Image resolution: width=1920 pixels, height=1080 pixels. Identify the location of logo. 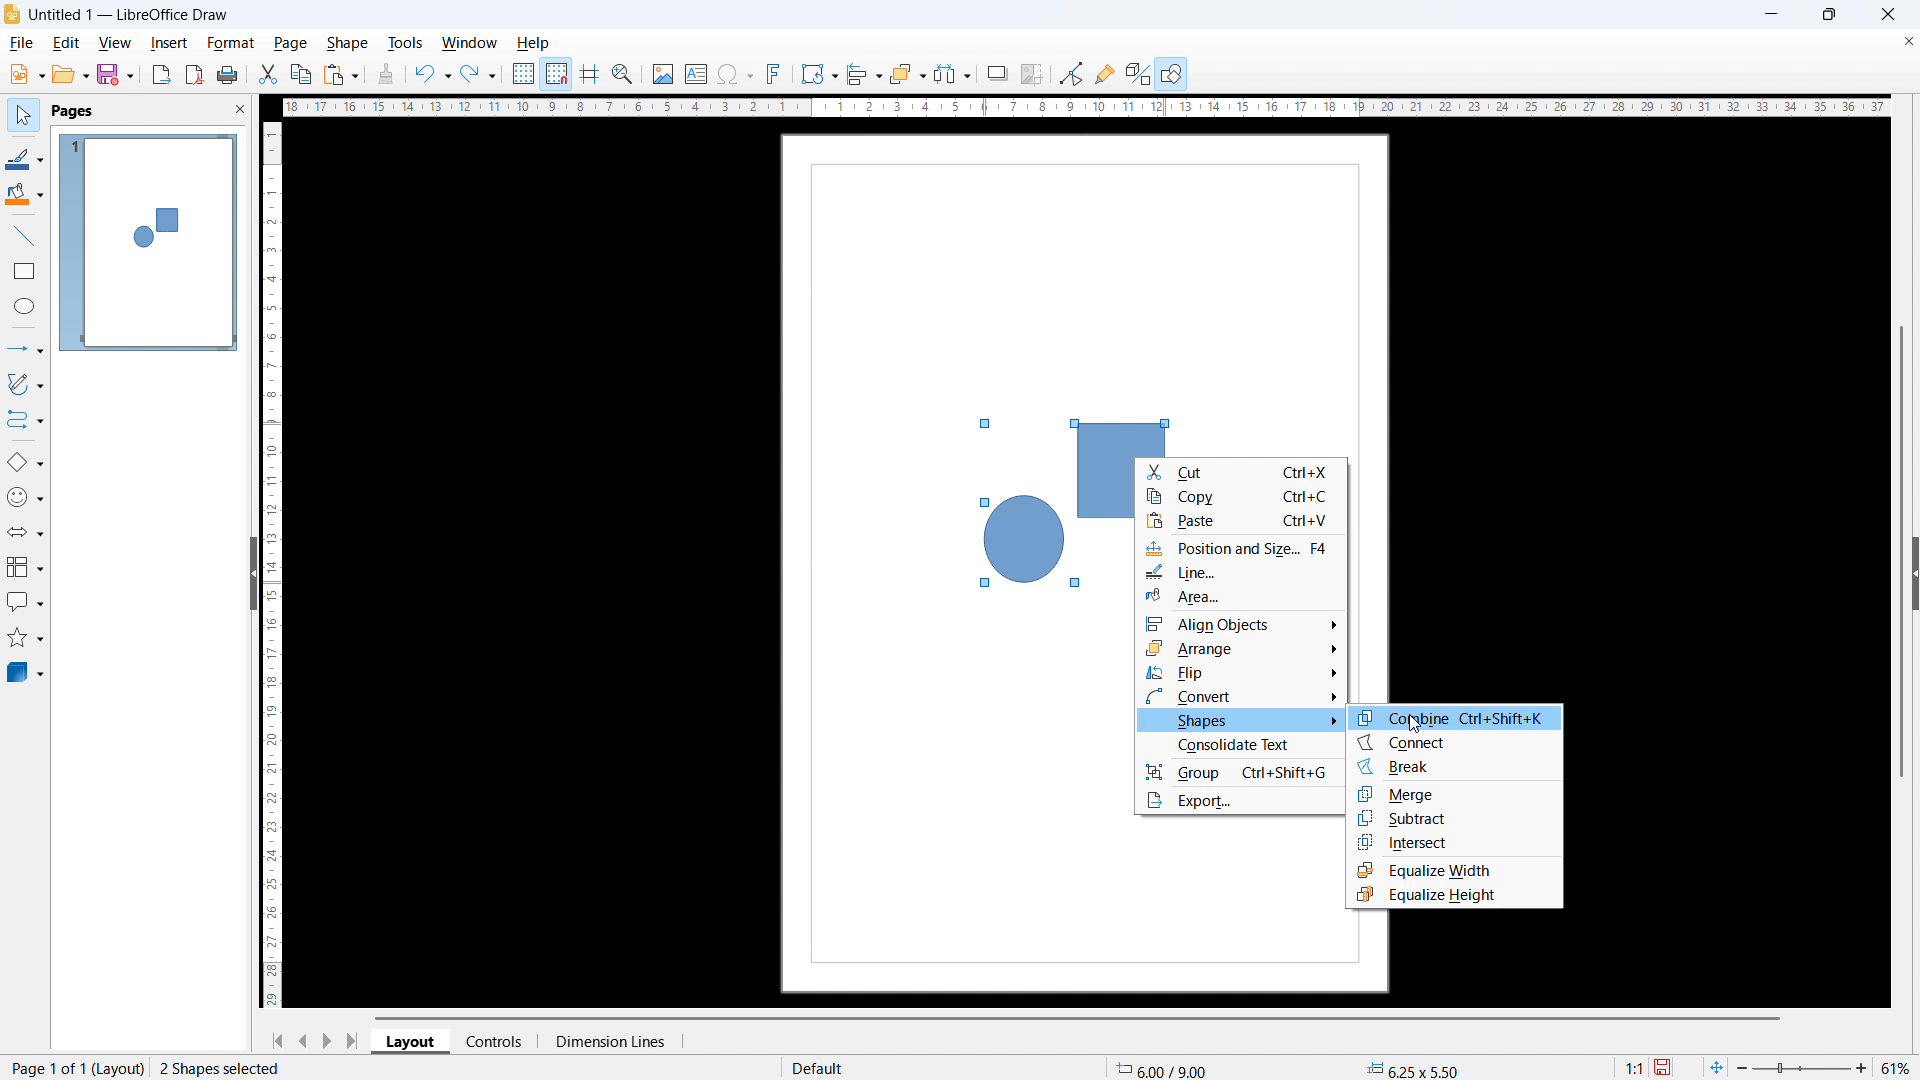
(12, 15).